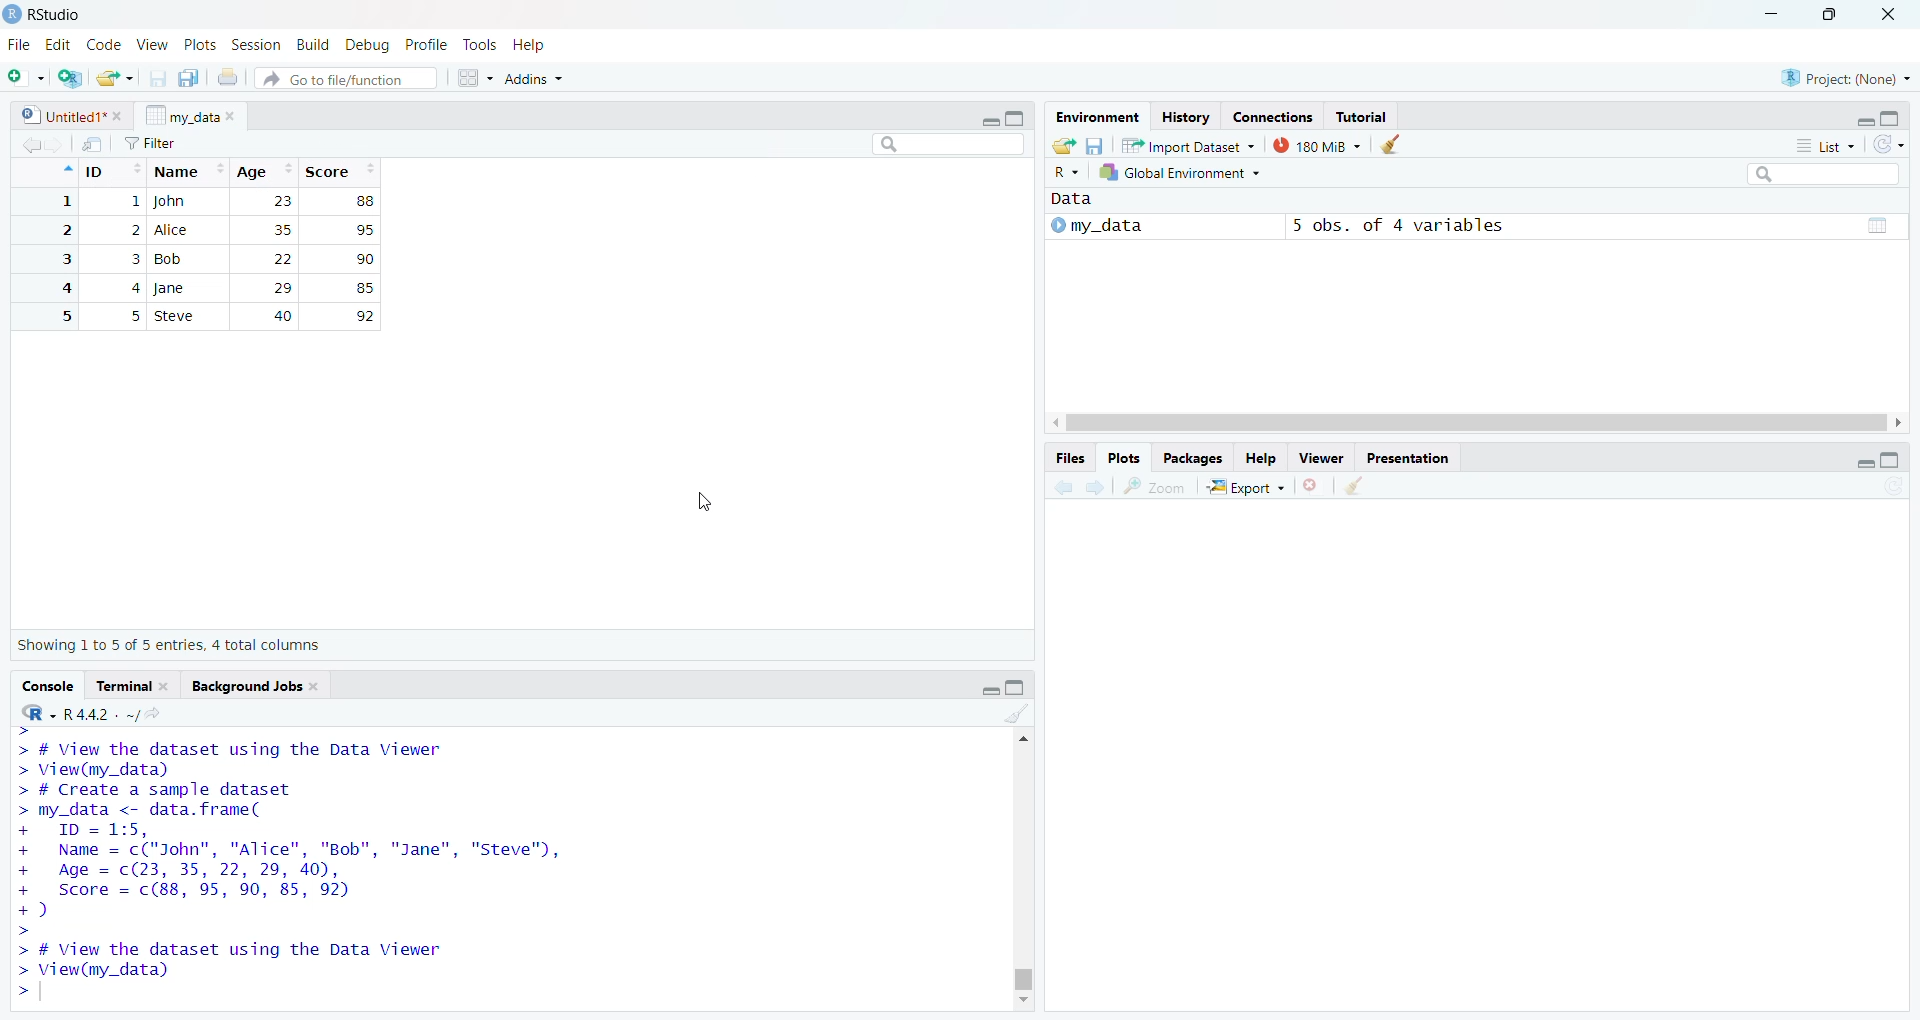 The height and width of the screenshot is (1020, 1920). What do you see at coordinates (1184, 173) in the screenshot?
I see `Global Environment` at bounding box center [1184, 173].